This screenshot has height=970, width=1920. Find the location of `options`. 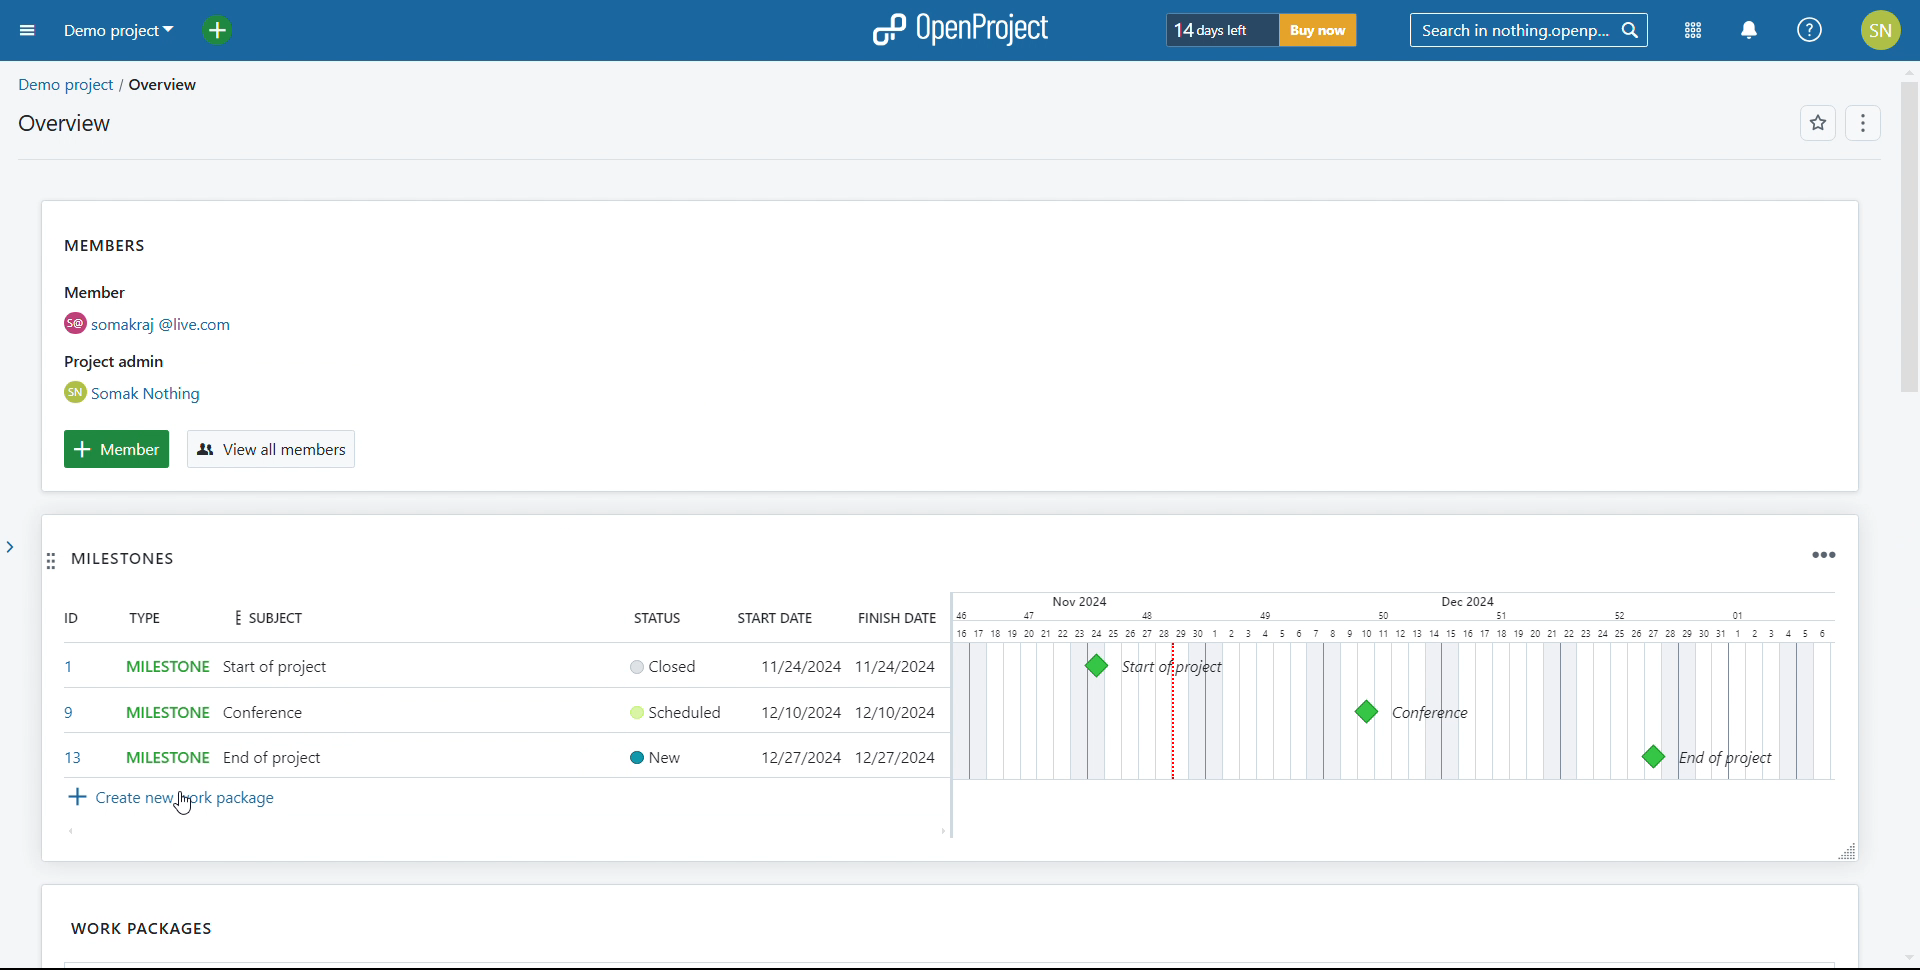

options is located at coordinates (1860, 125).